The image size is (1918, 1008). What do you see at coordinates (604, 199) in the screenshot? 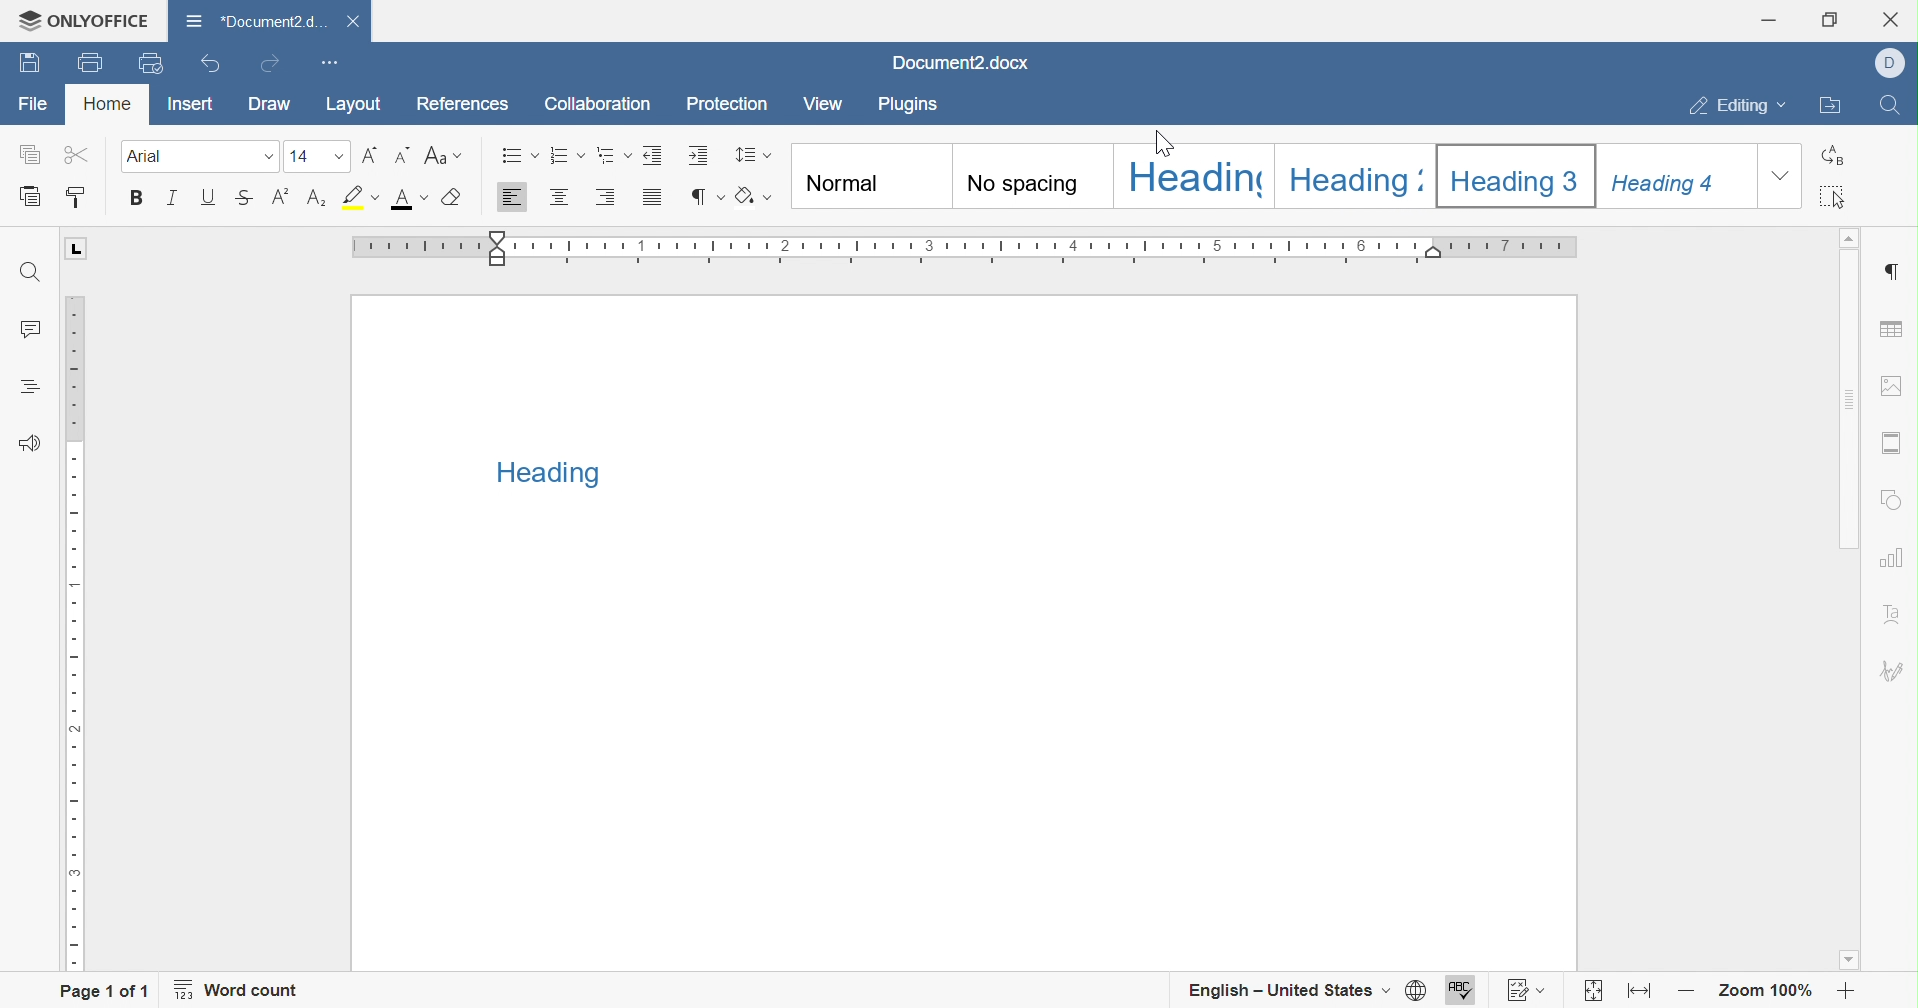
I see `Align Right` at bounding box center [604, 199].